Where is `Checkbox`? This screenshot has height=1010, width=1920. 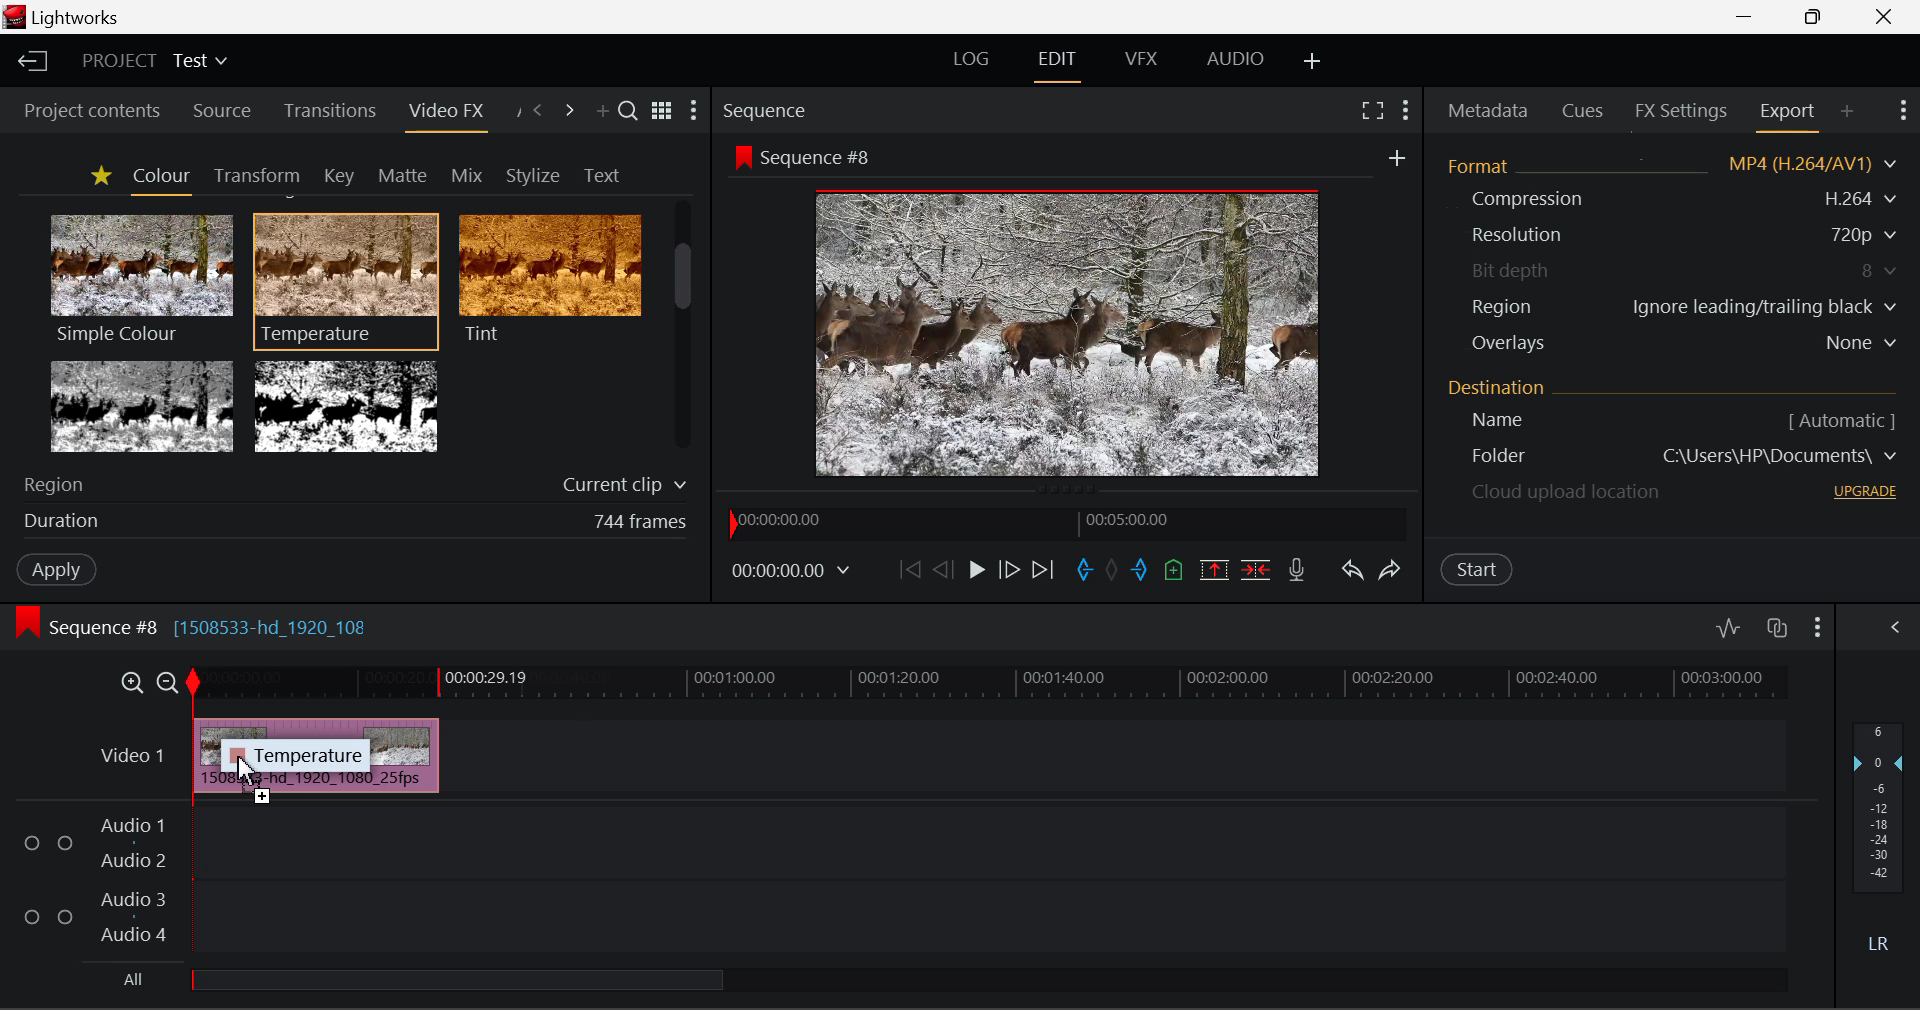
Checkbox is located at coordinates (32, 915).